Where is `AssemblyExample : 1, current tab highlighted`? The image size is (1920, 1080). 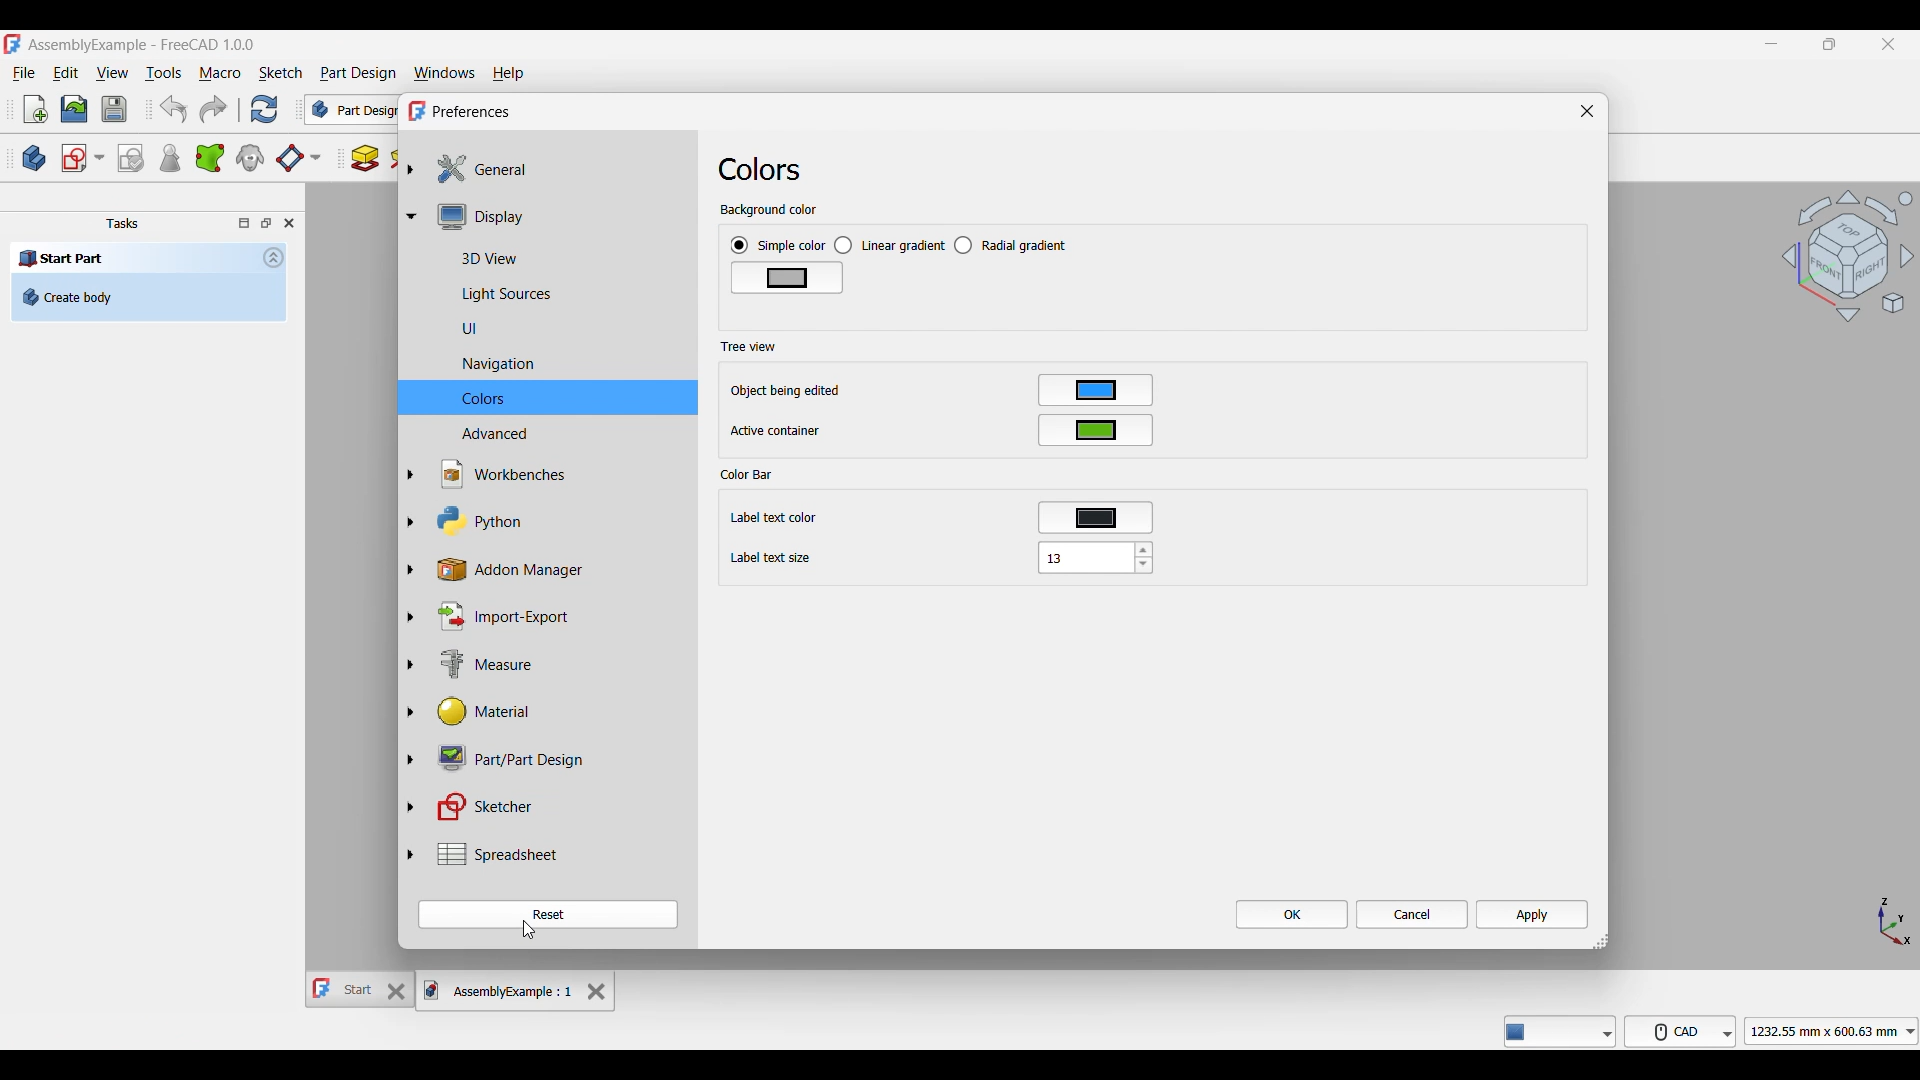 AssemblyExample : 1, current tab highlighted is located at coordinates (500, 990).